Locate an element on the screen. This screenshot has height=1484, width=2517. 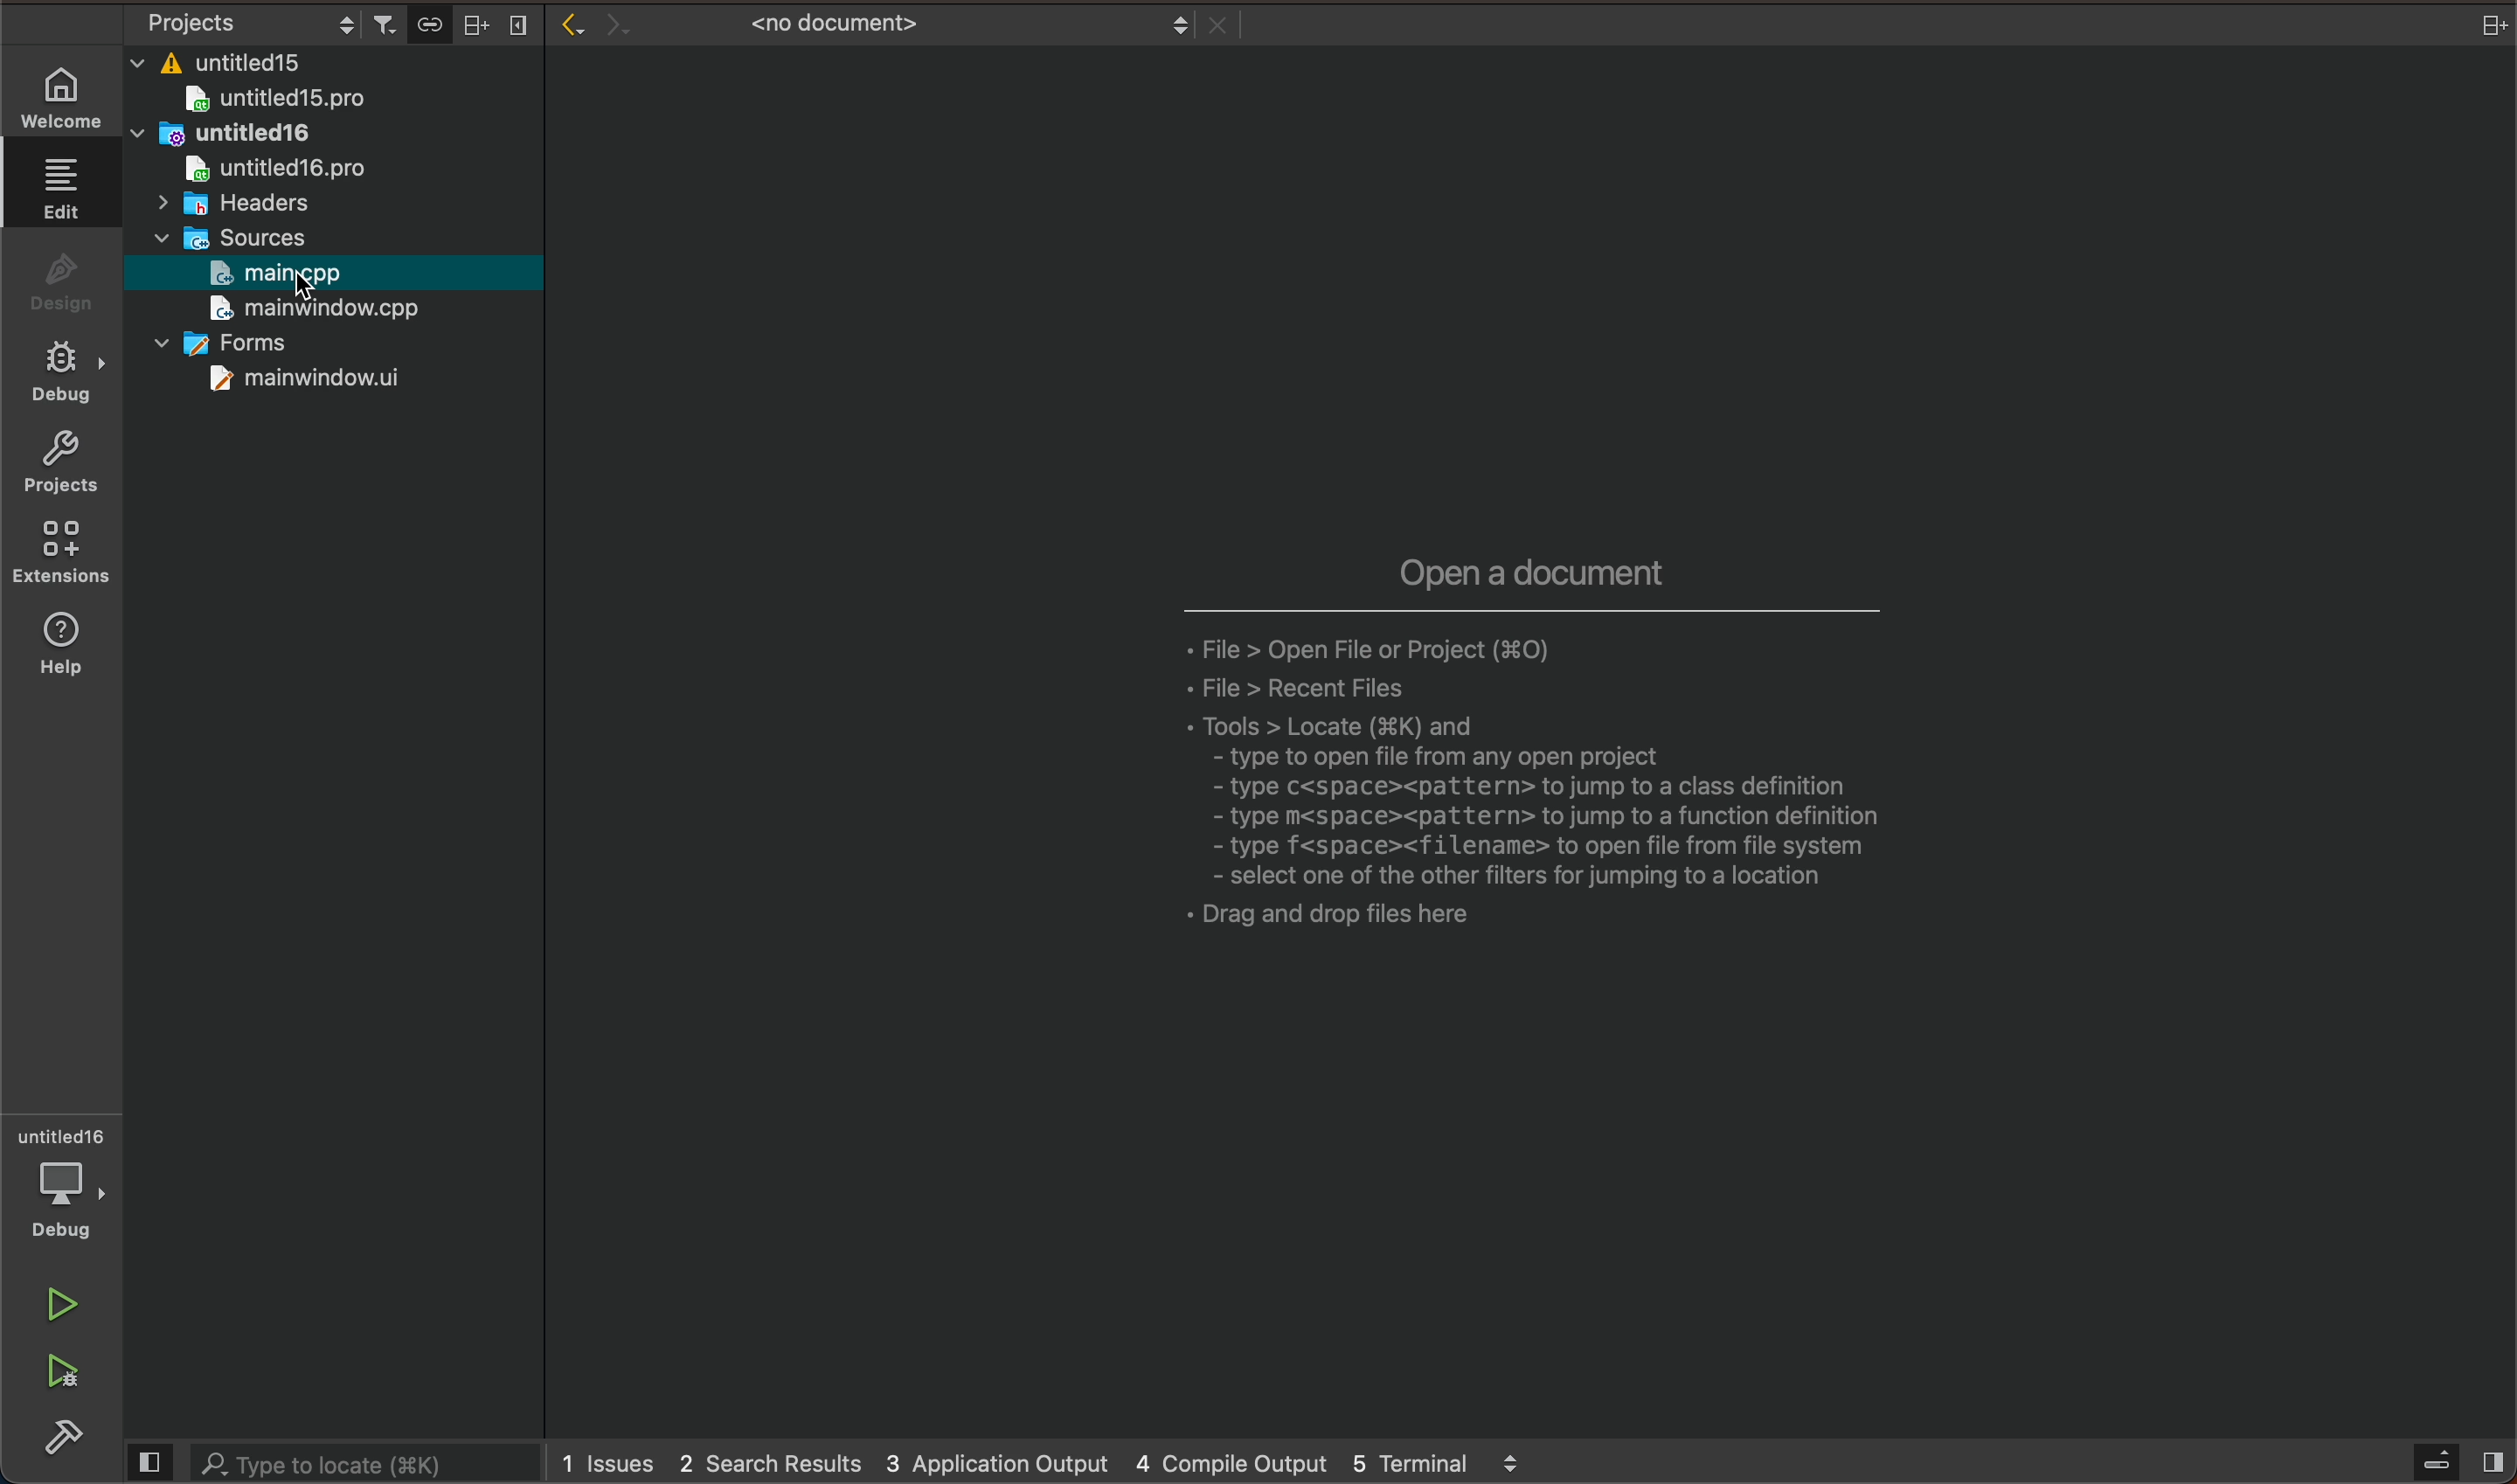
close is located at coordinates (522, 26).